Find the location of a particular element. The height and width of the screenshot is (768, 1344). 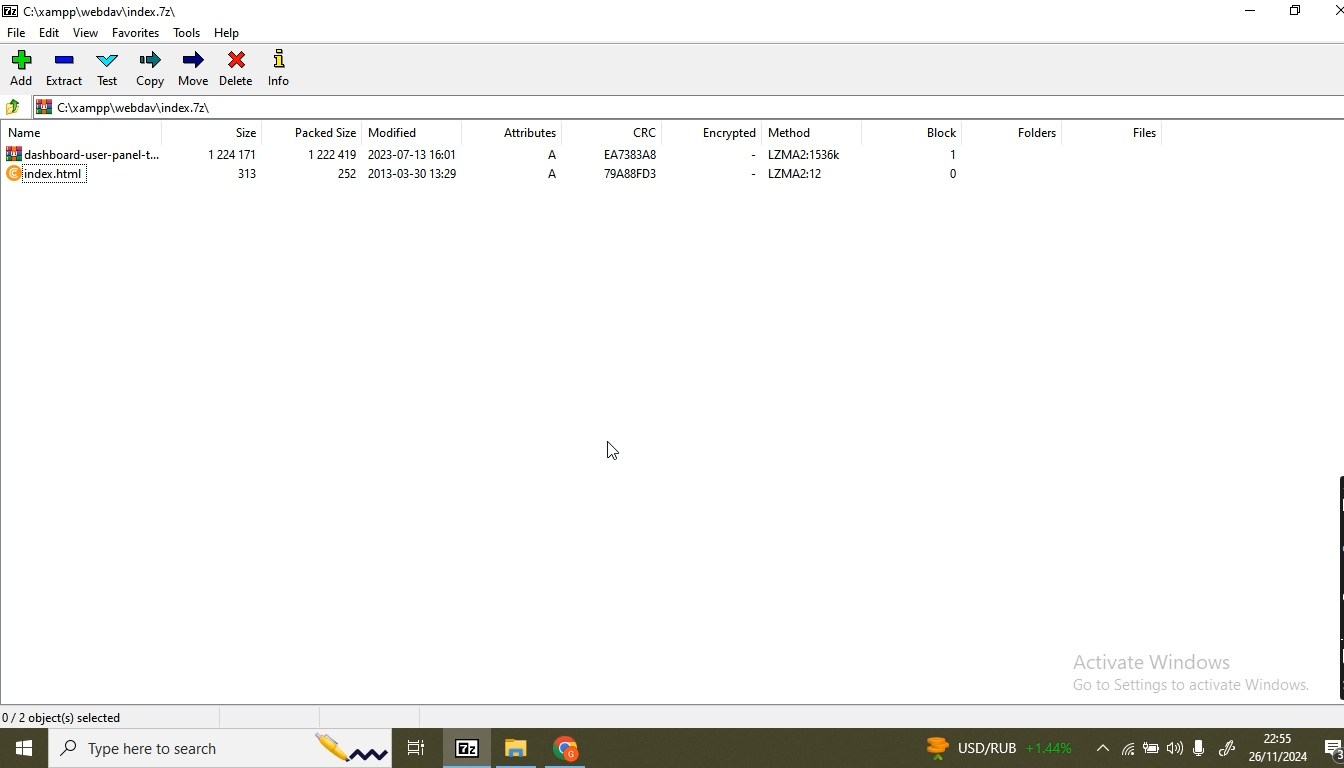

task view is located at coordinates (421, 745).